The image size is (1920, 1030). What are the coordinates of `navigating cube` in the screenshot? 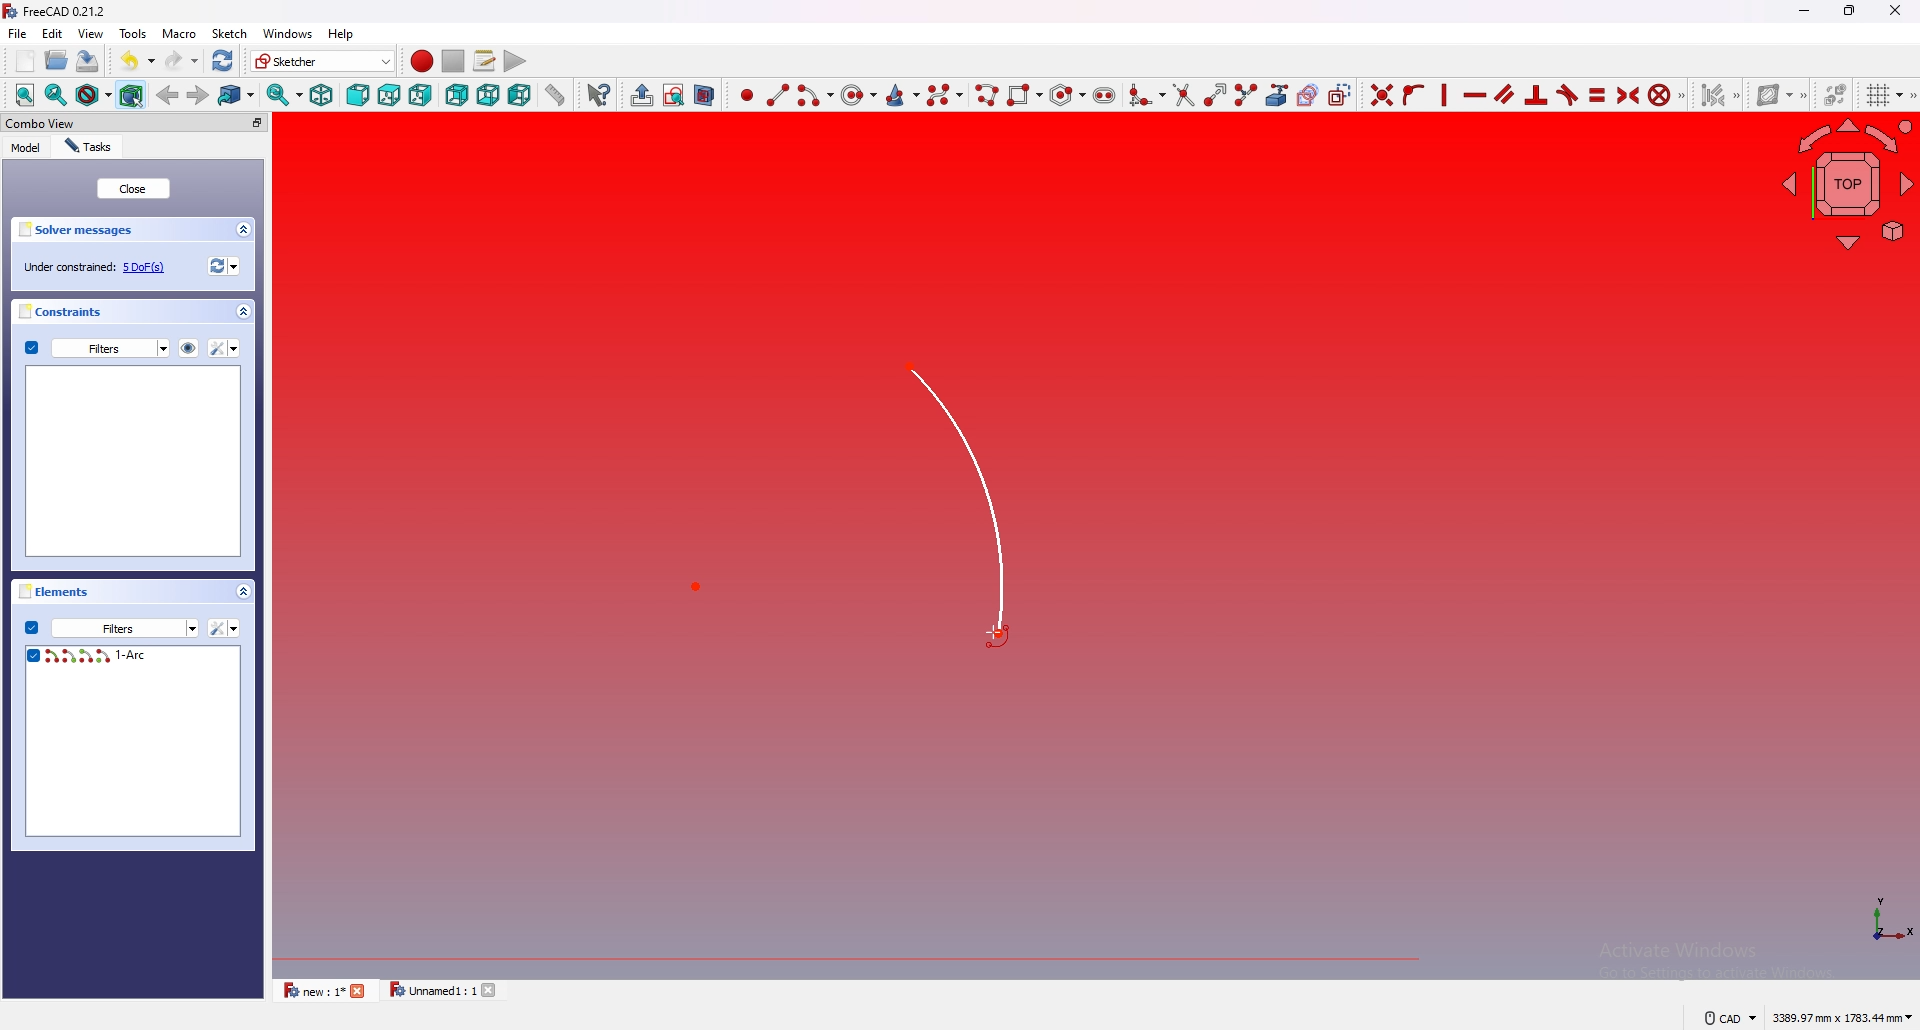 It's located at (1847, 182).